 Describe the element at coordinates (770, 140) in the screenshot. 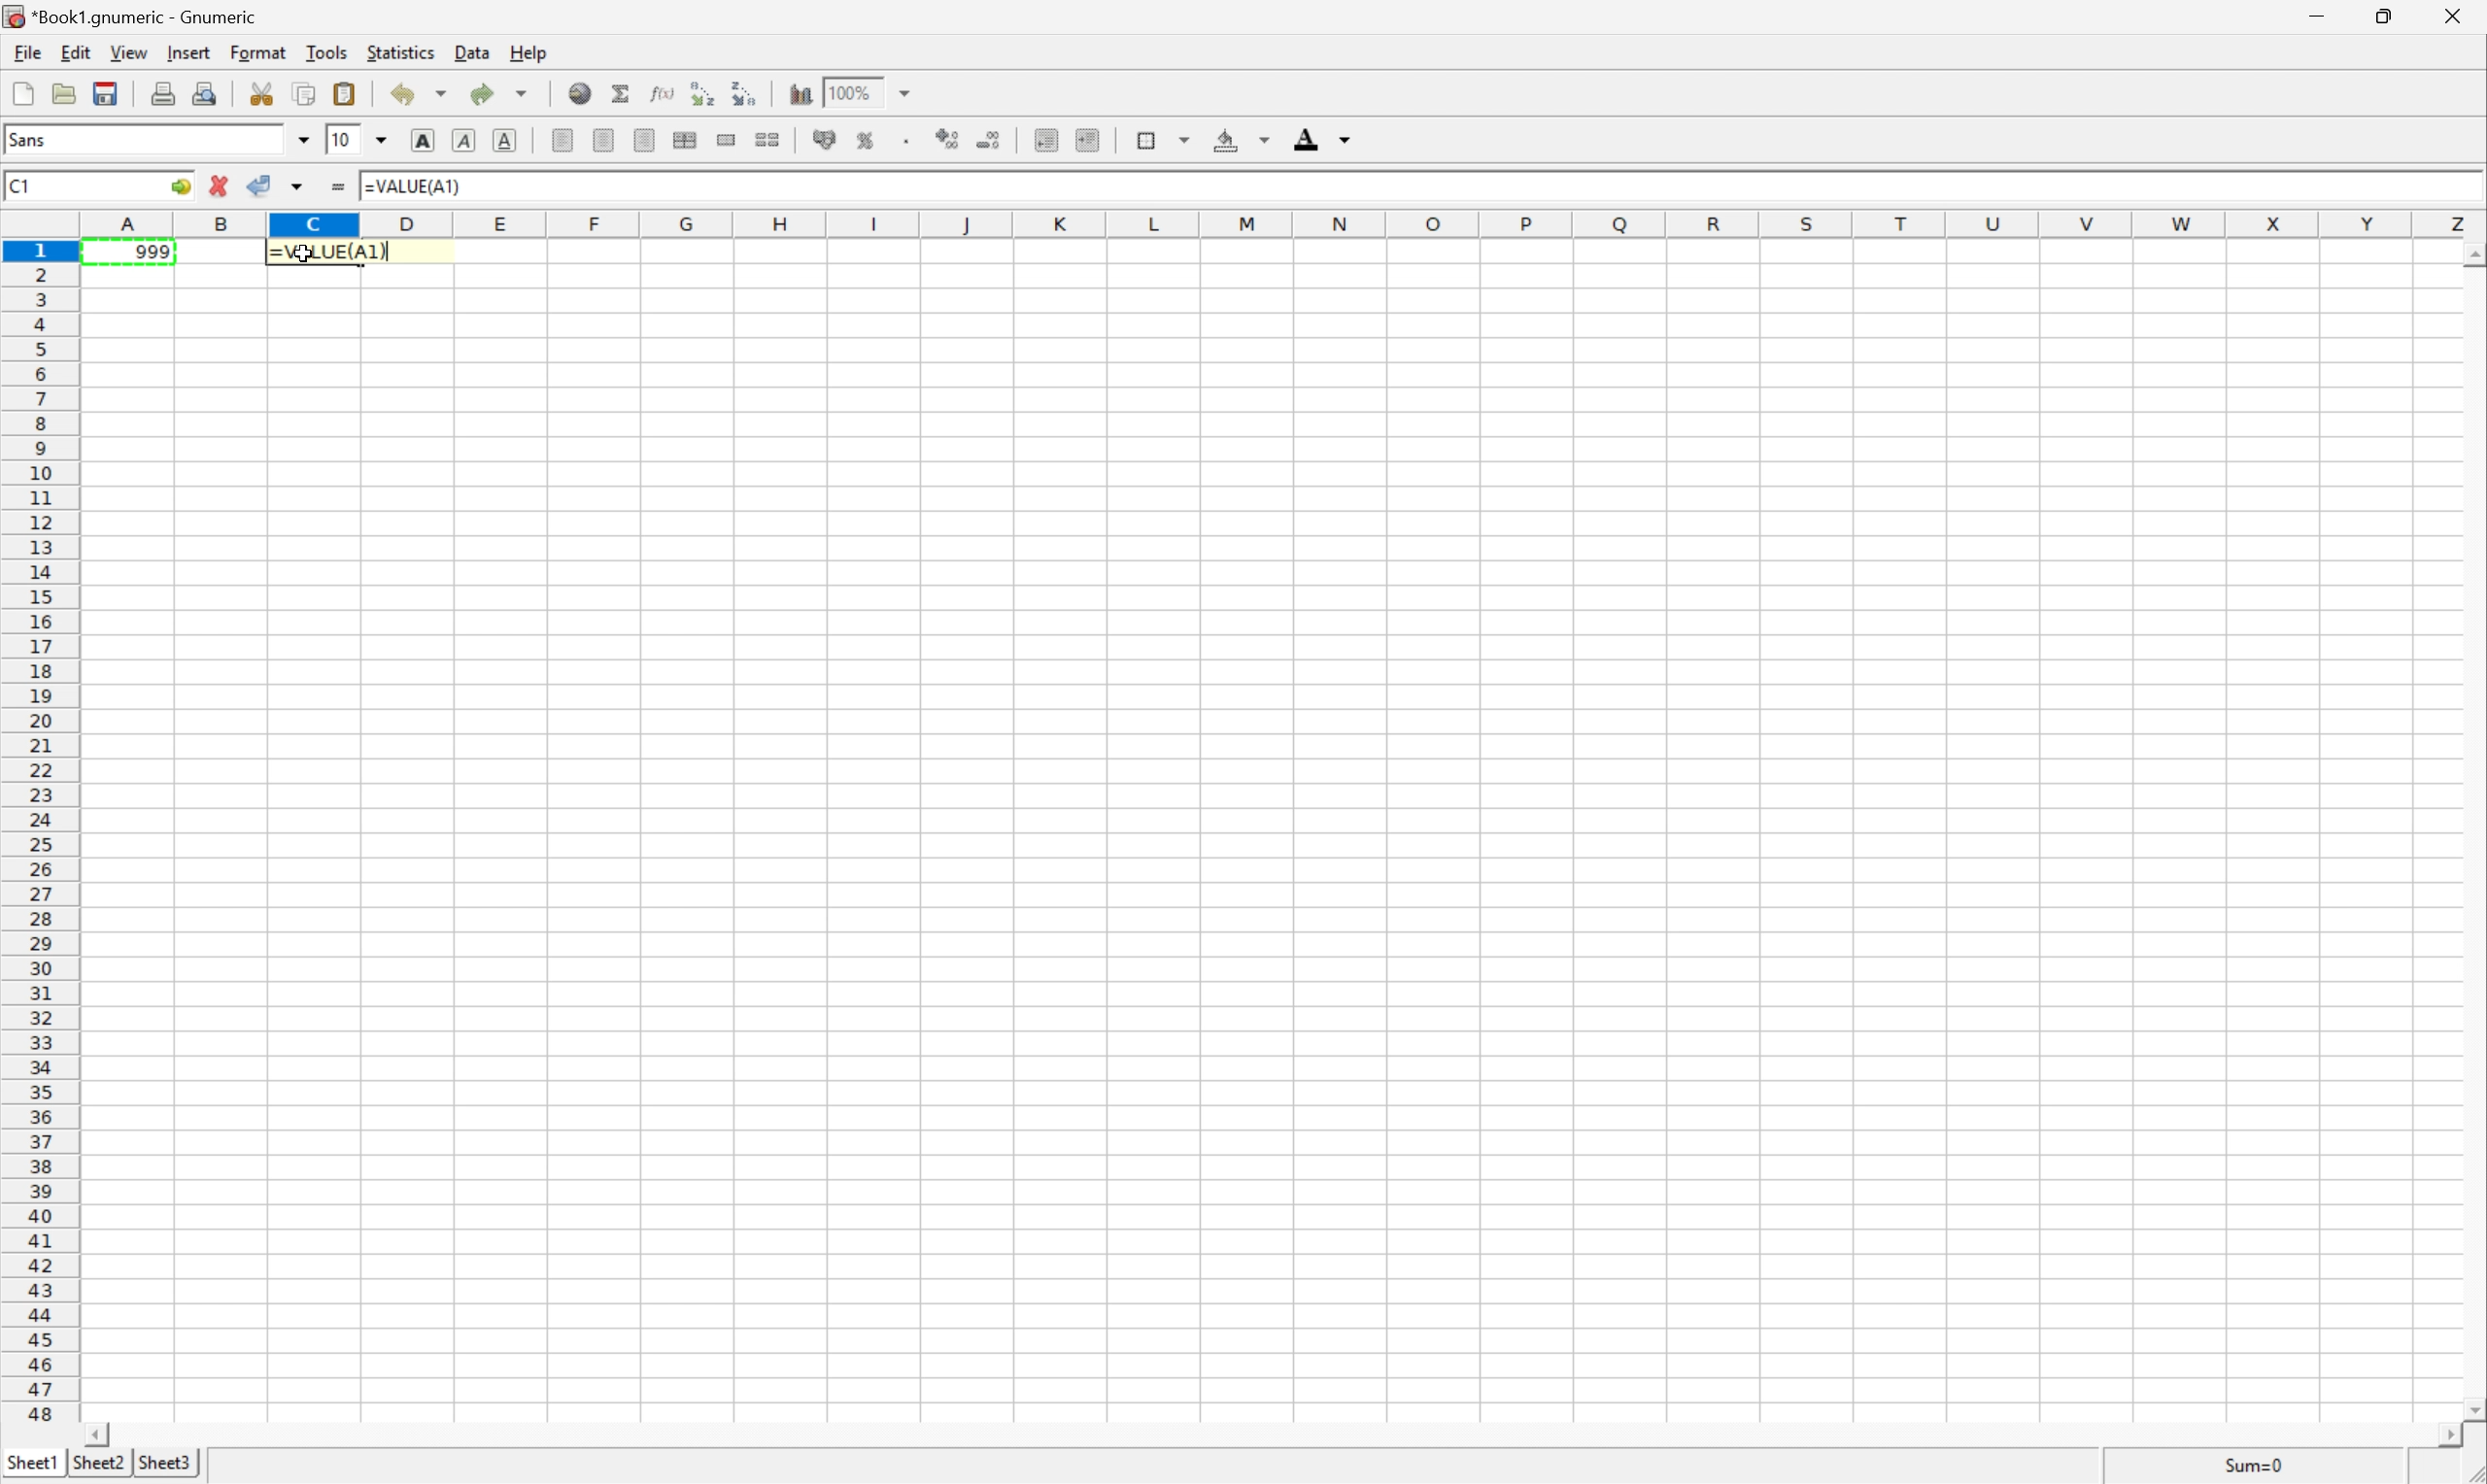

I see `split merged ranges of cells` at that location.